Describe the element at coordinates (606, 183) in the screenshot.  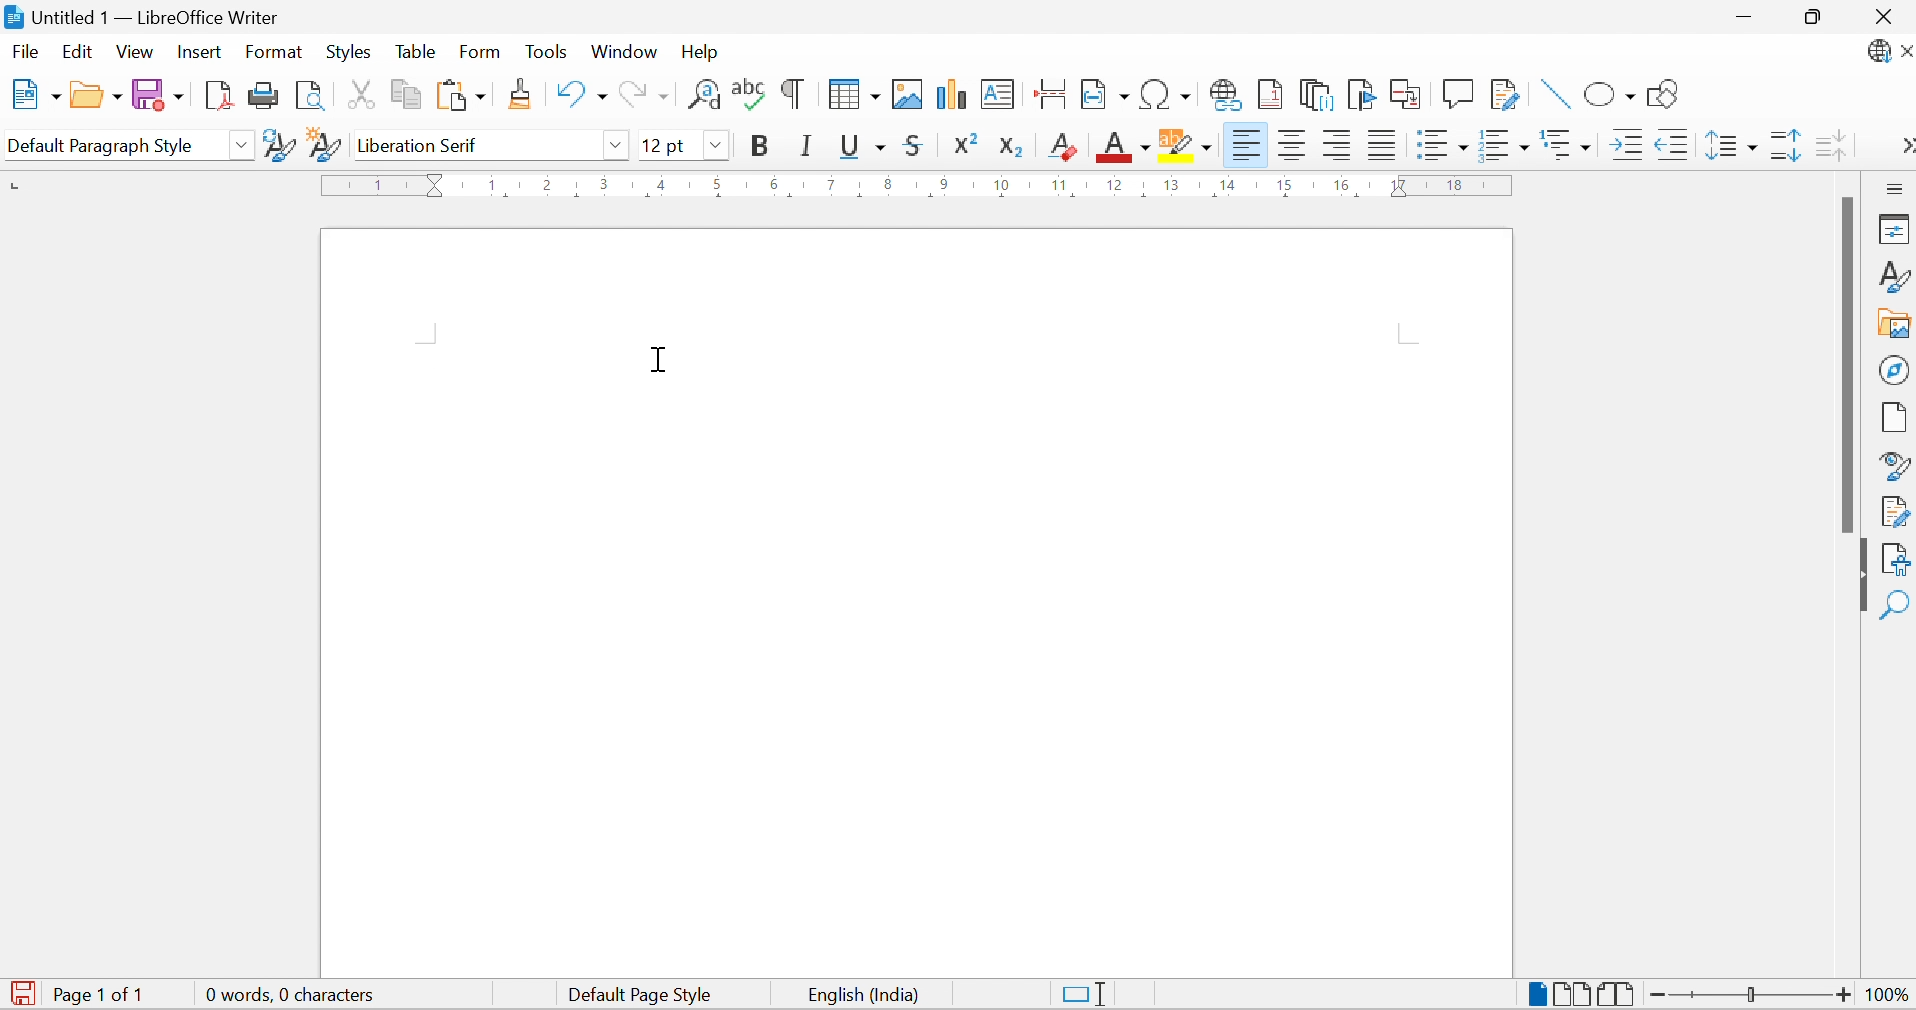
I see `3` at that location.